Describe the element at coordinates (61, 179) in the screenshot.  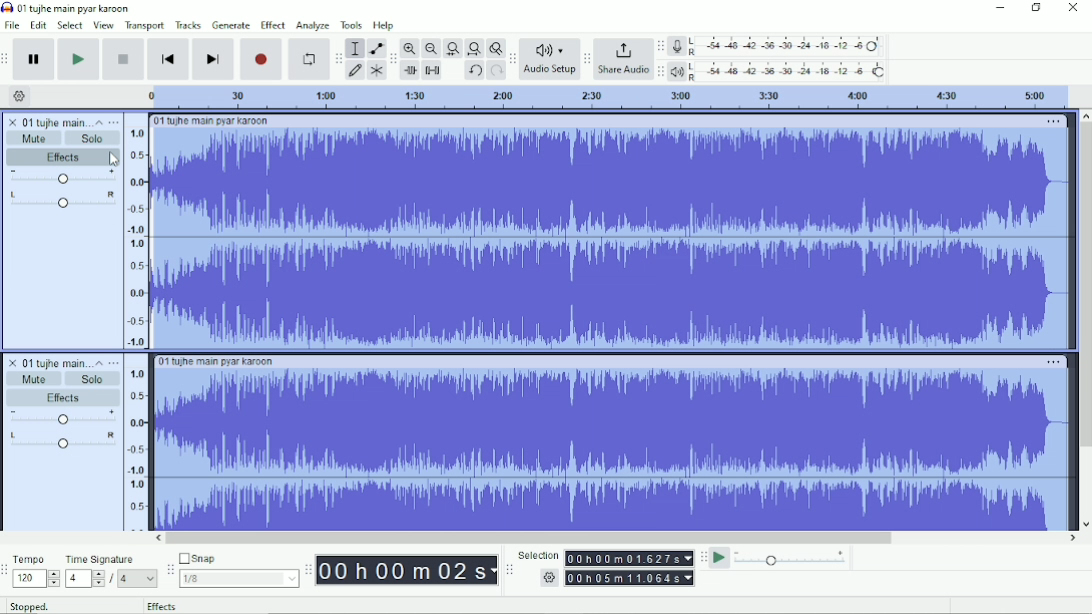
I see `Volume` at that location.